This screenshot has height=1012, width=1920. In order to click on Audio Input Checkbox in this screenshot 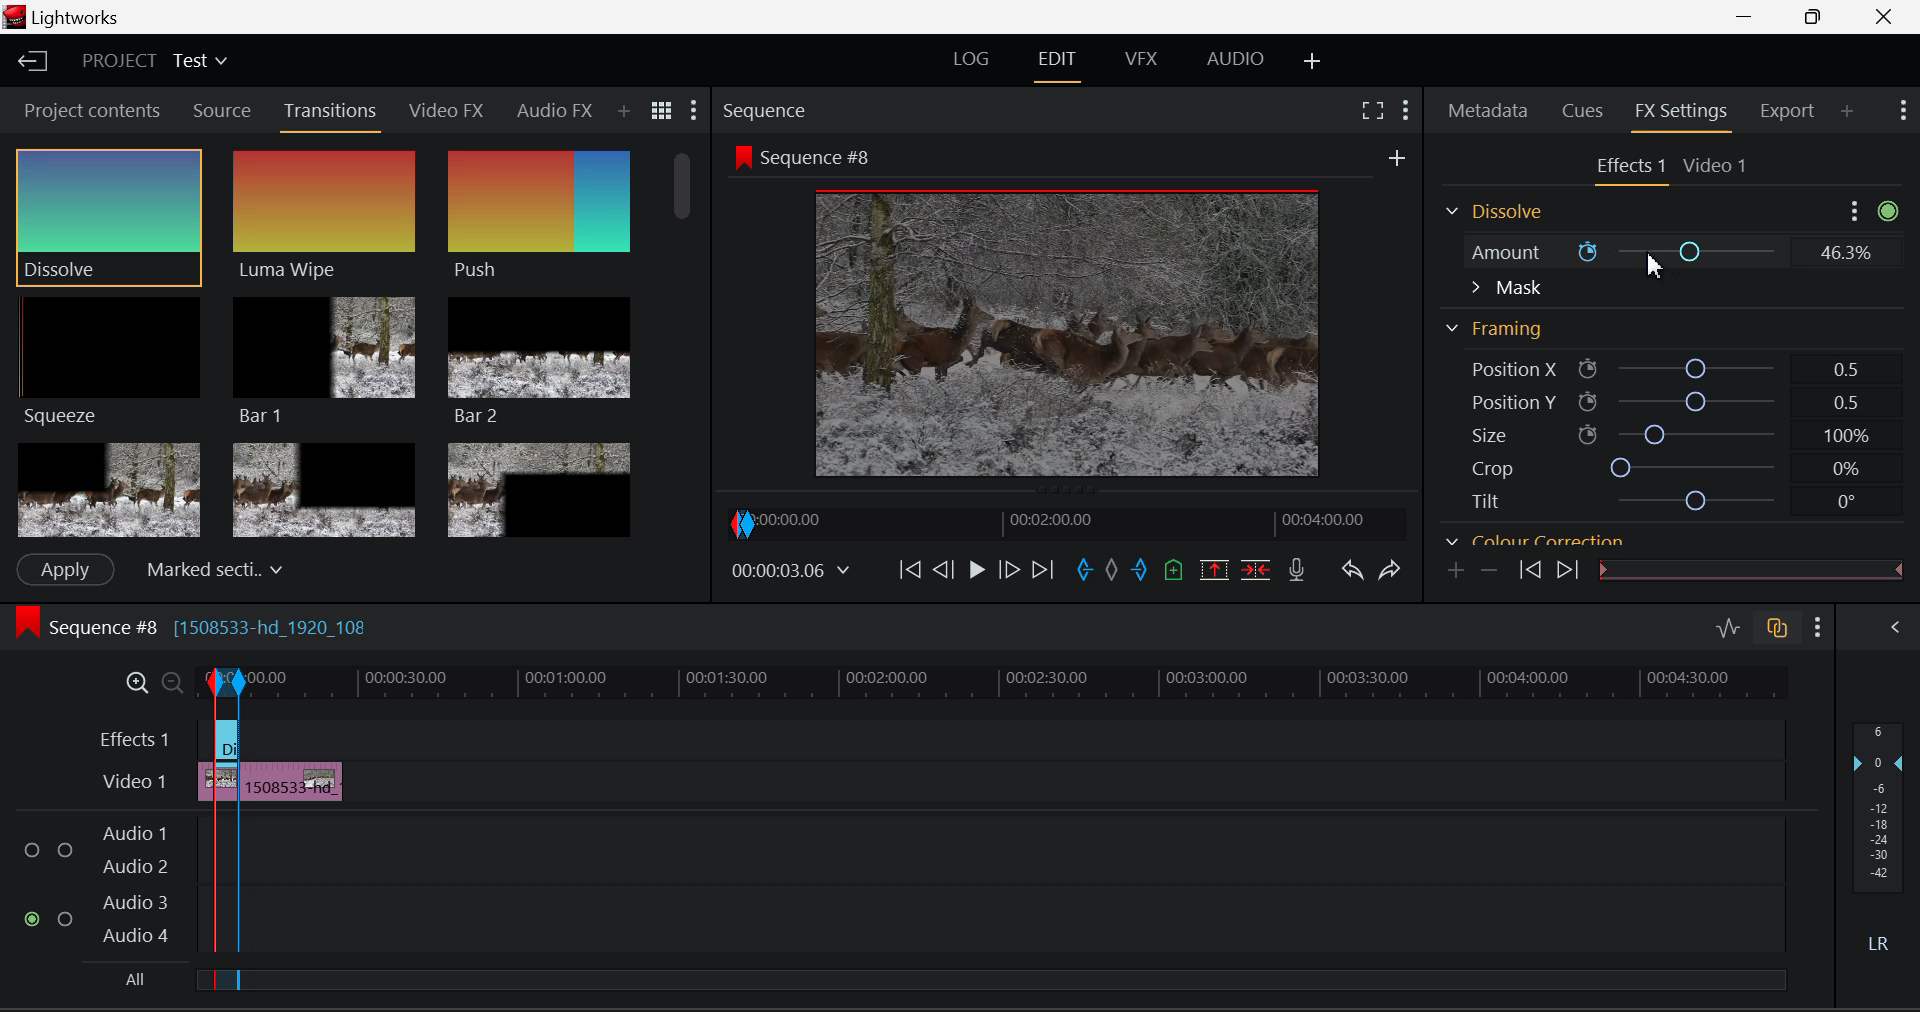, I will do `click(66, 915)`.